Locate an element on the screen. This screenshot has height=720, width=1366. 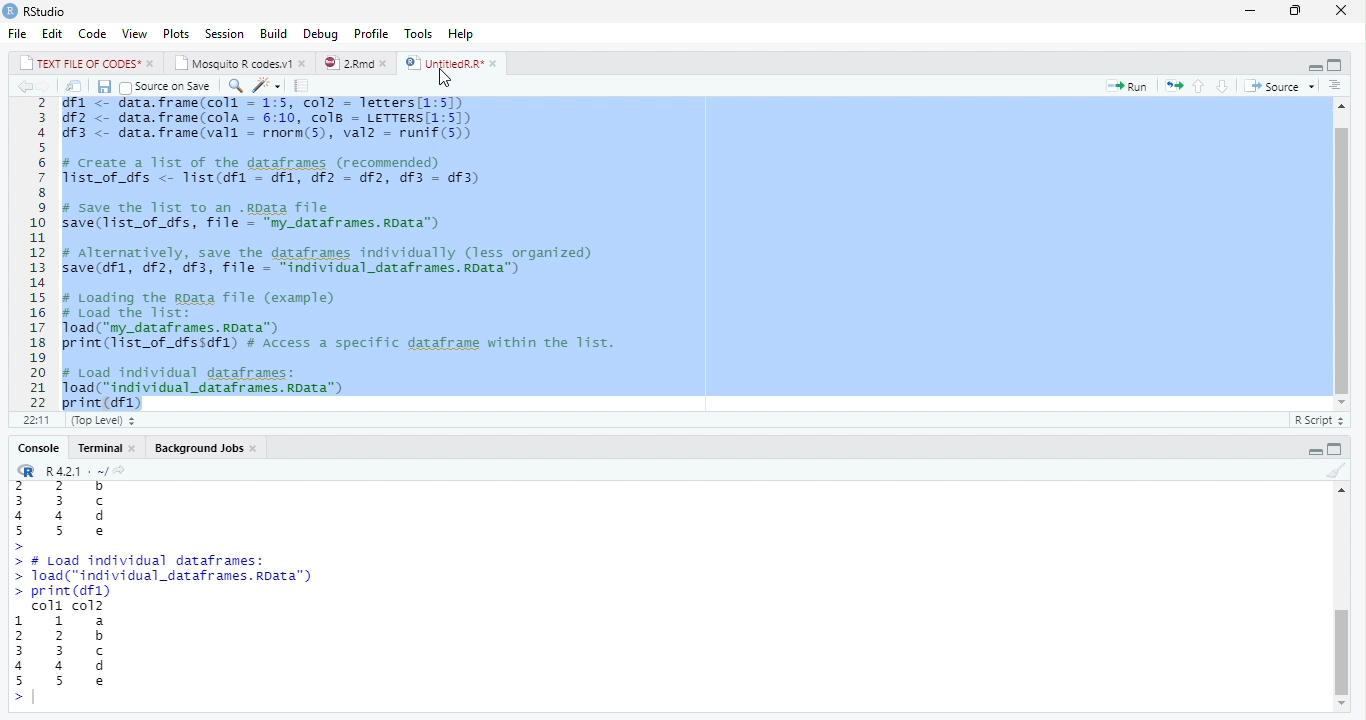
vertical scroll bar is located at coordinates (1341, 659).